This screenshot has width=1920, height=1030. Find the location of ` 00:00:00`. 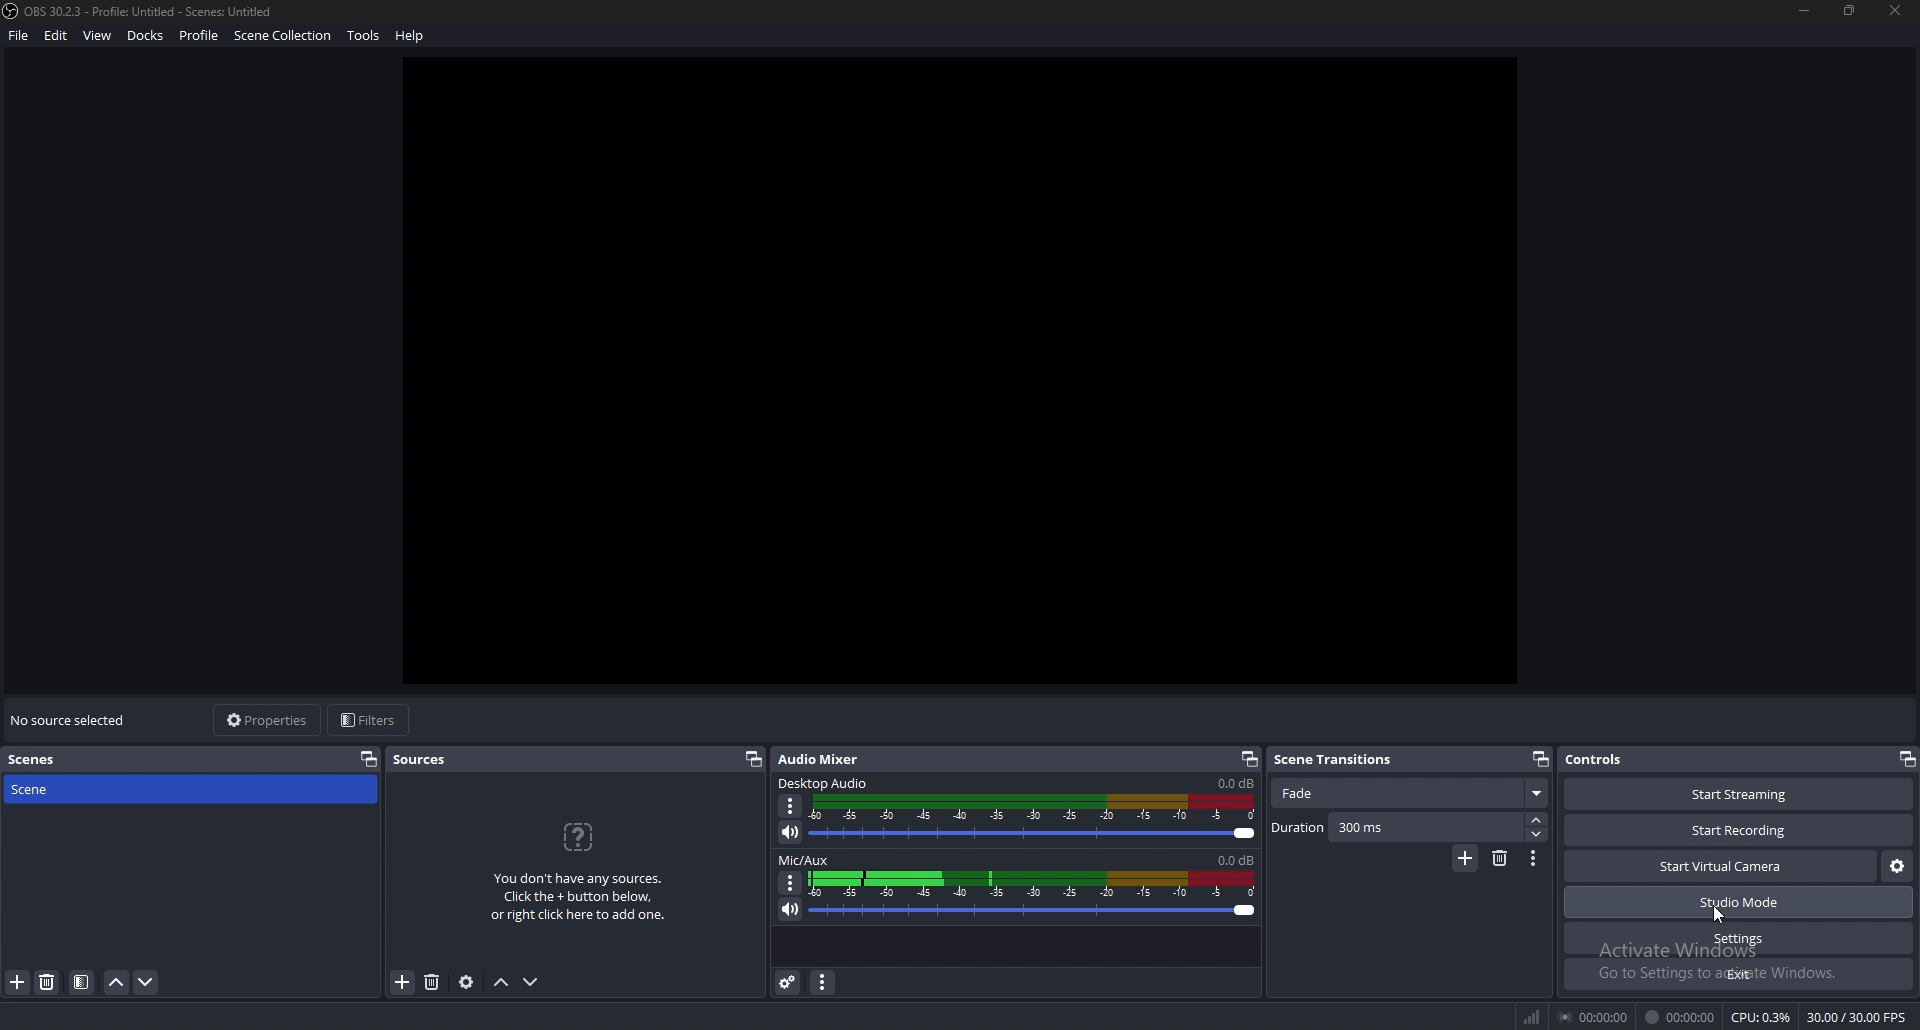

 00:00:00 is located at coordinates (1681, 1017).